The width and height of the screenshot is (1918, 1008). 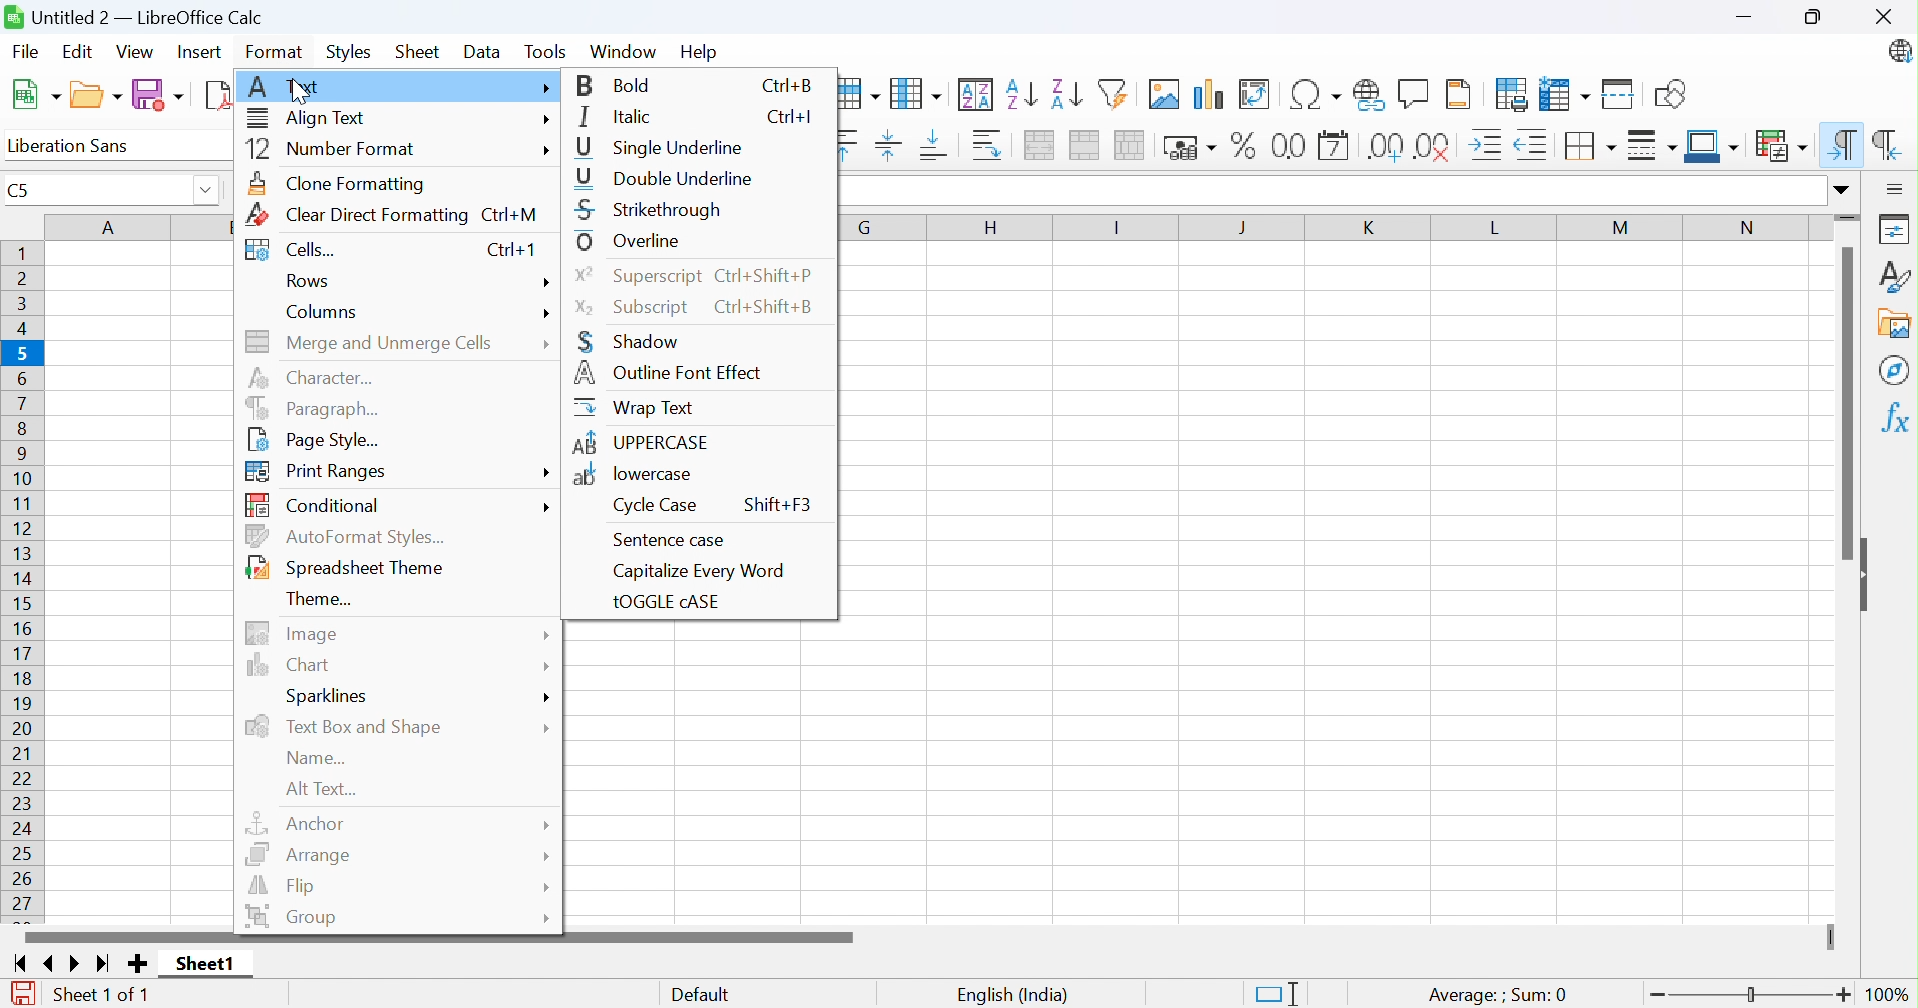 I want to click on Insert hyperlink, so click(x=1368, y=95).